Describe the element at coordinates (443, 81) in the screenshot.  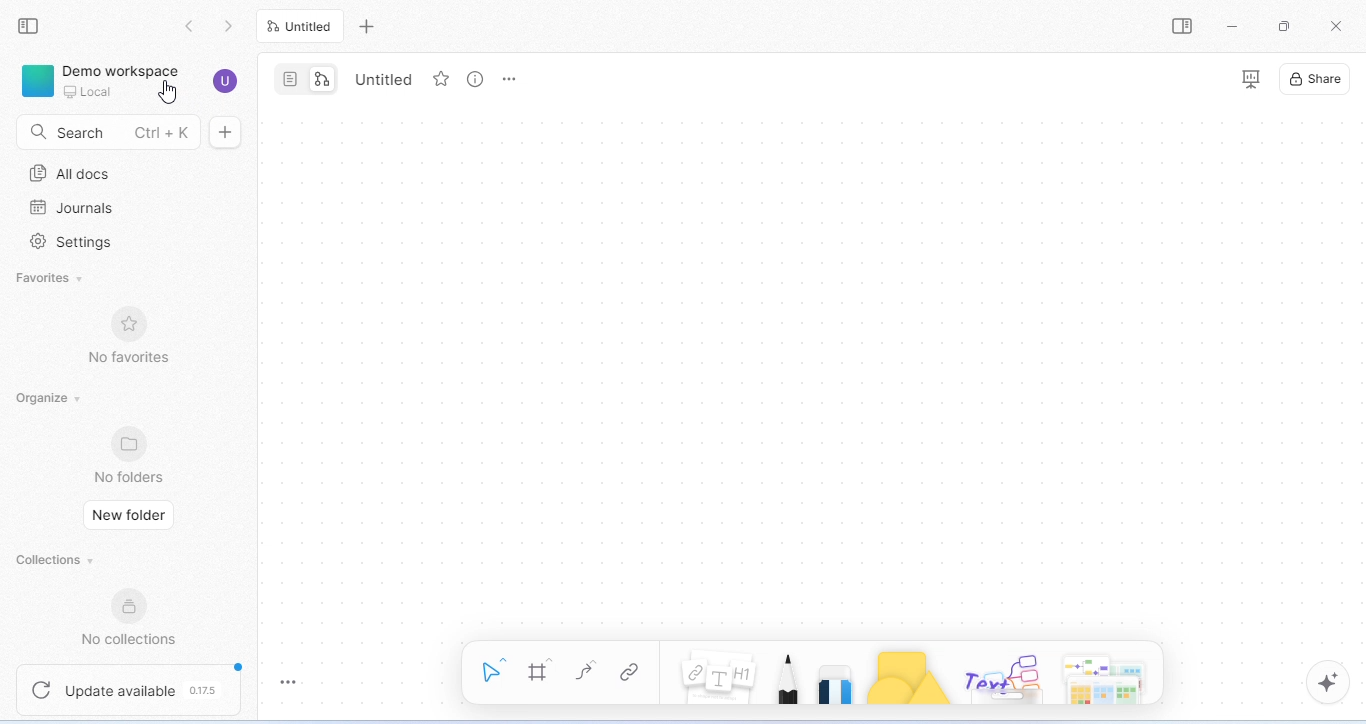
I see `favorite` at that location.